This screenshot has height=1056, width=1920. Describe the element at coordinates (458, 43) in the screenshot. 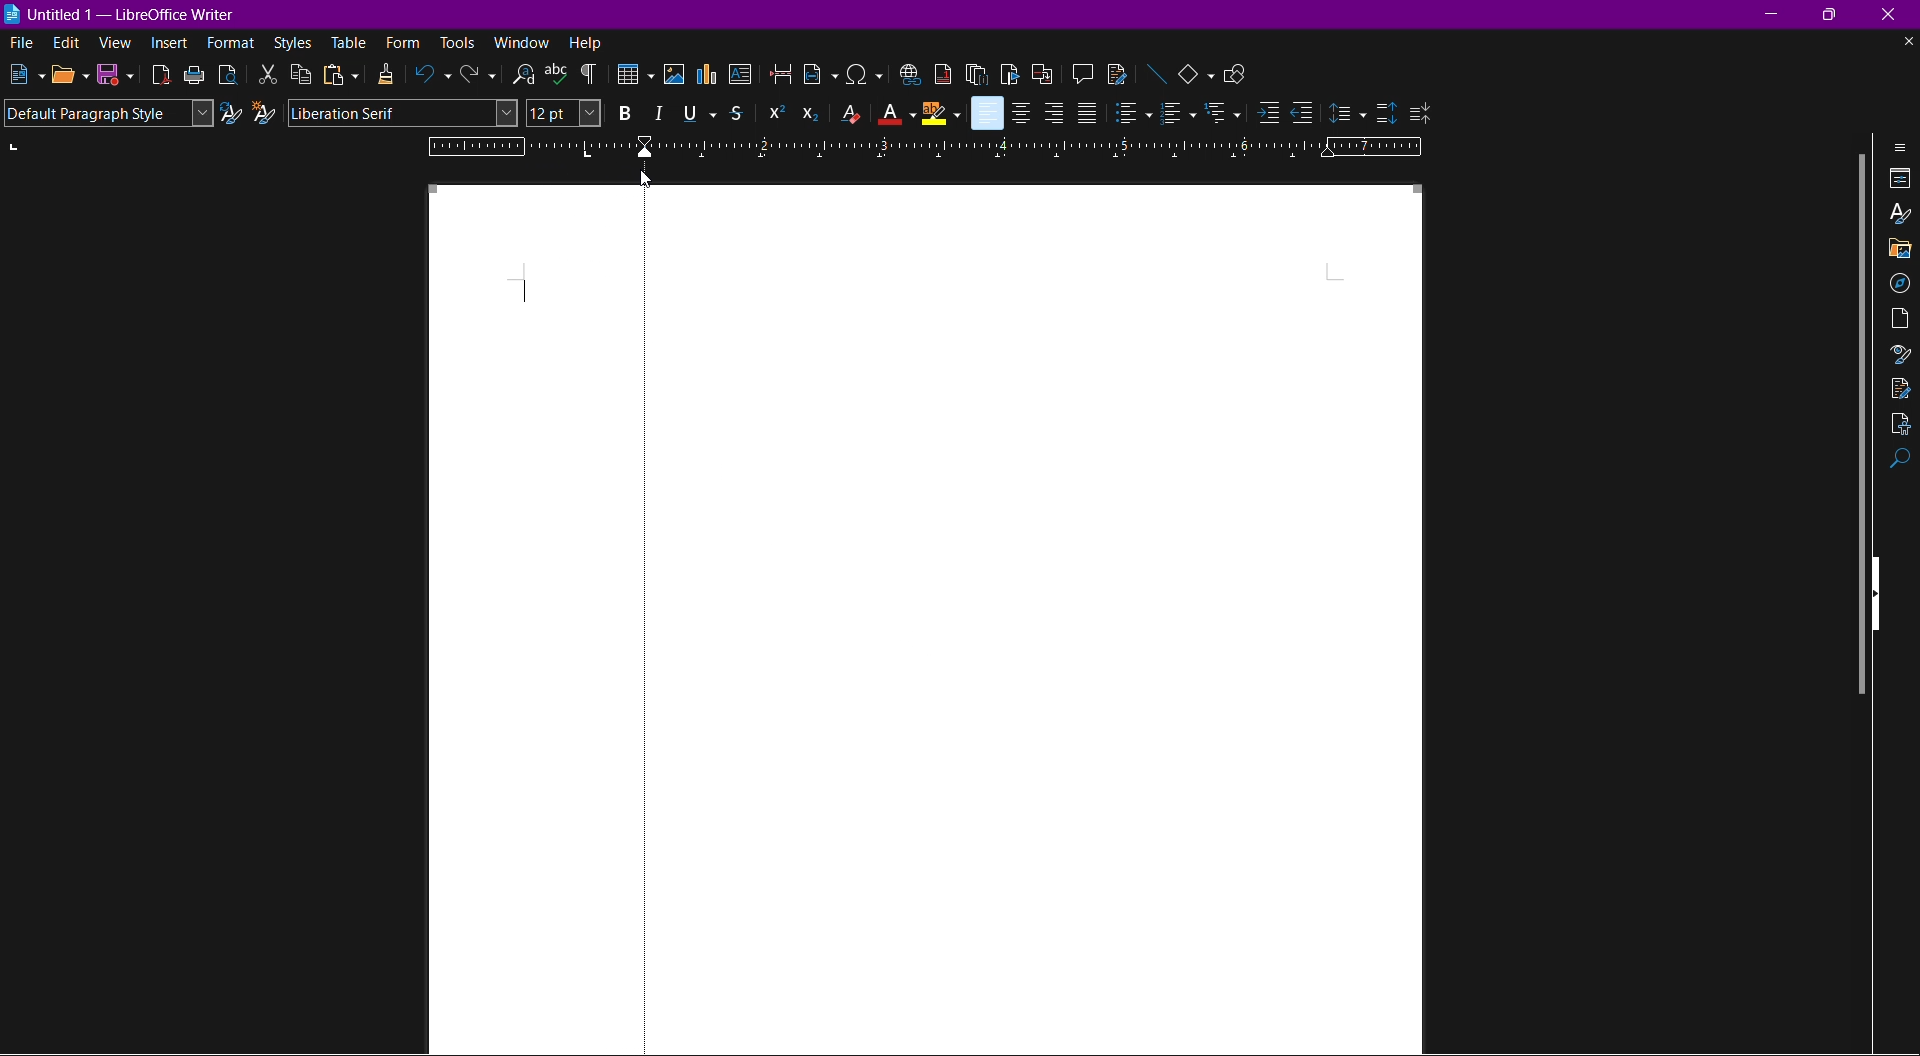

I see `tools` at that location.